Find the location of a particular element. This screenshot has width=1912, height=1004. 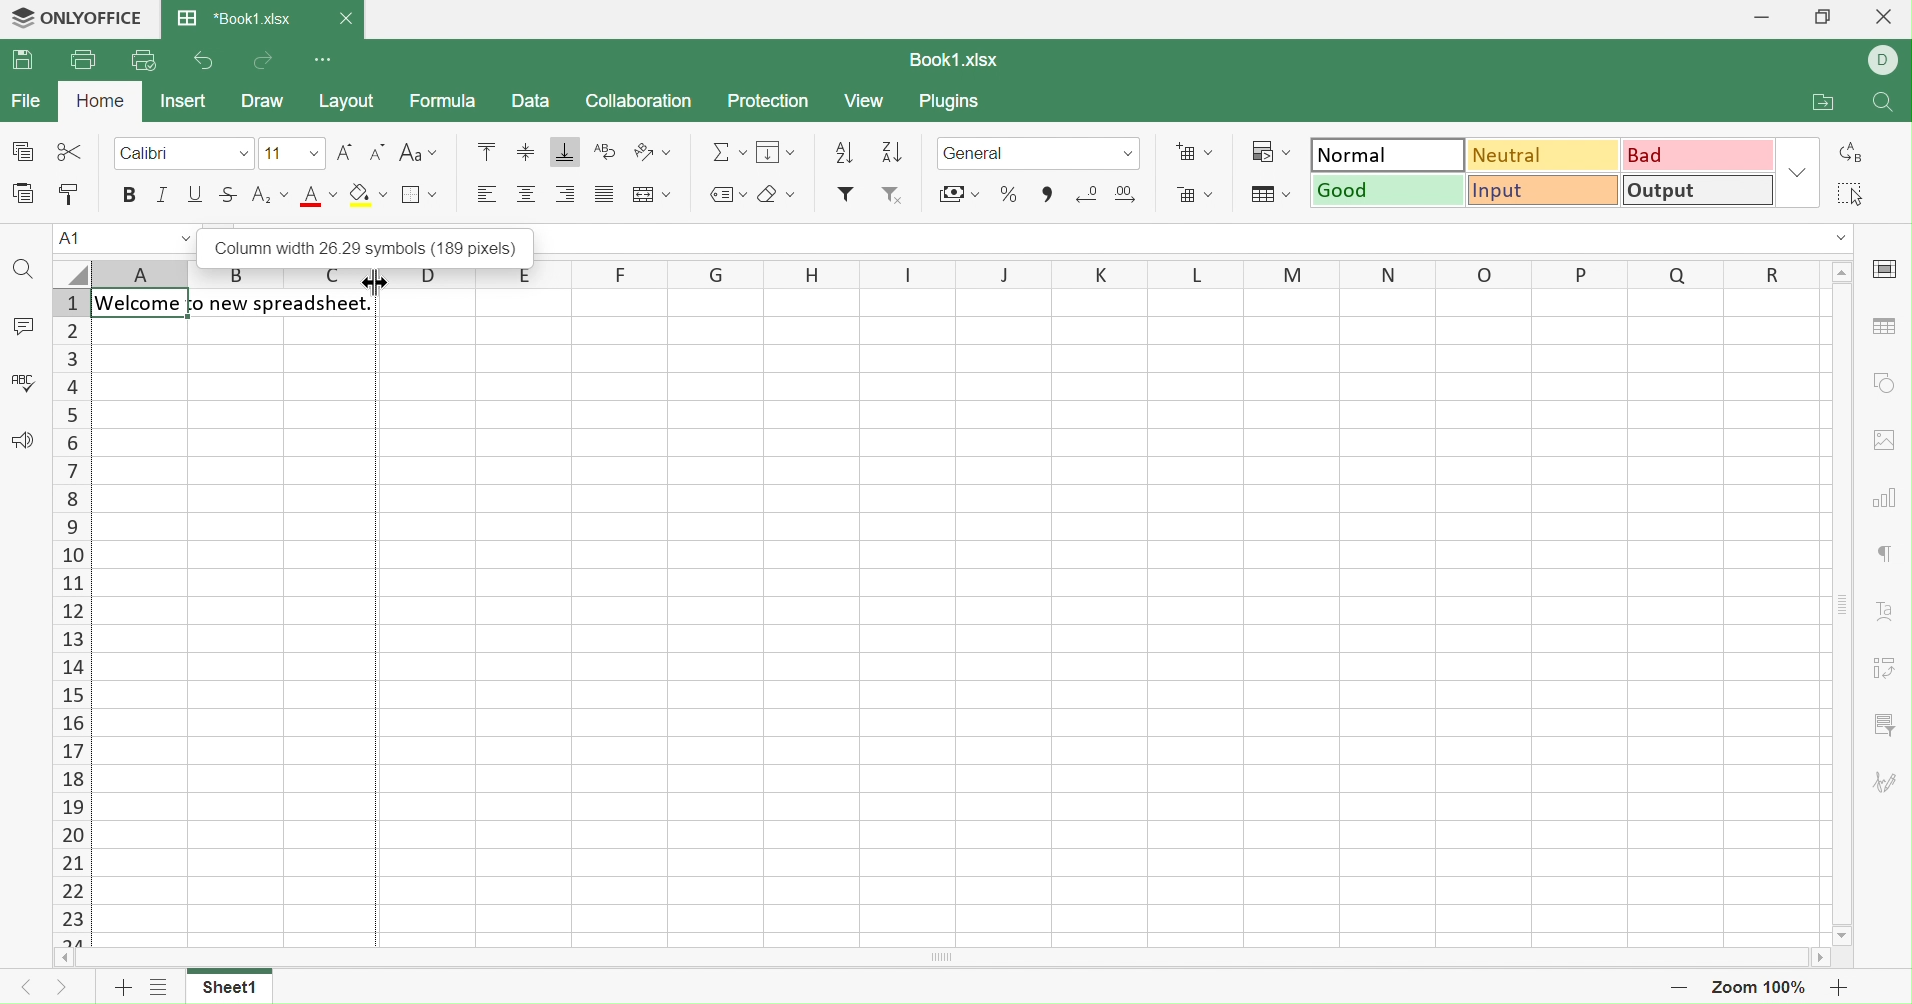

Sheet1 is located at coordinates (234, 988).